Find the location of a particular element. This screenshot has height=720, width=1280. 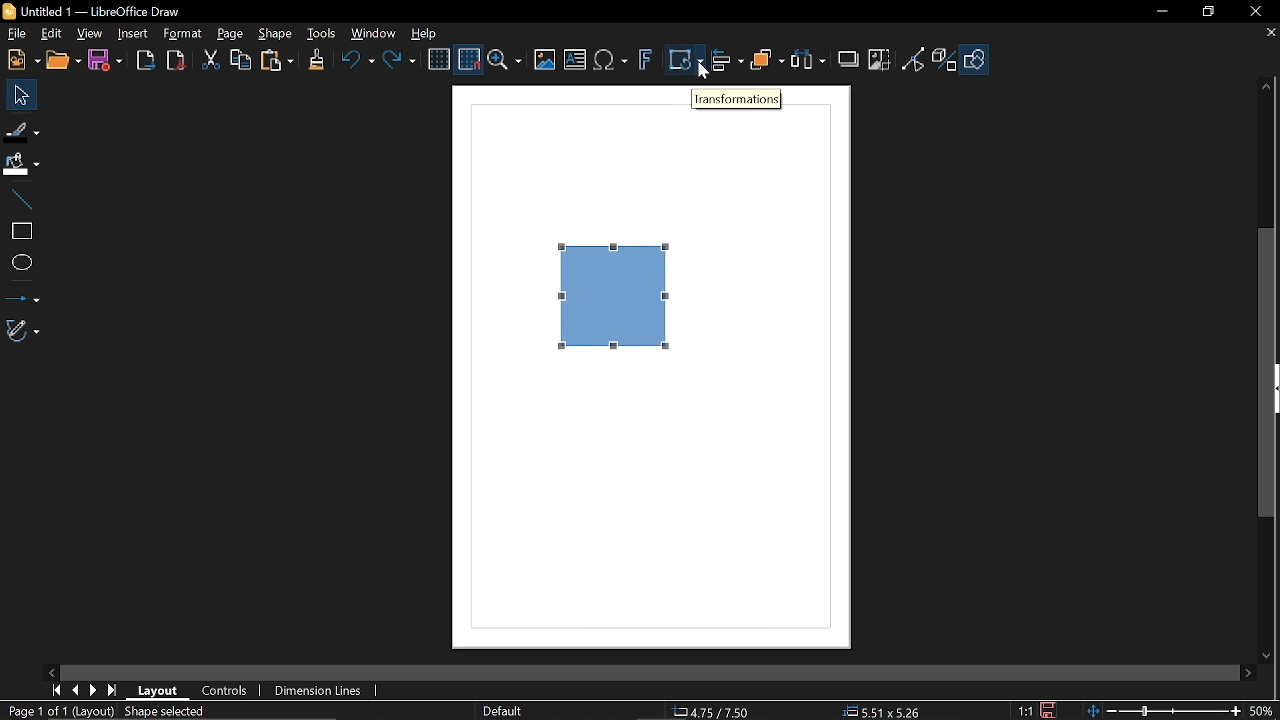

Shadow is located at coordinates (846, 58).